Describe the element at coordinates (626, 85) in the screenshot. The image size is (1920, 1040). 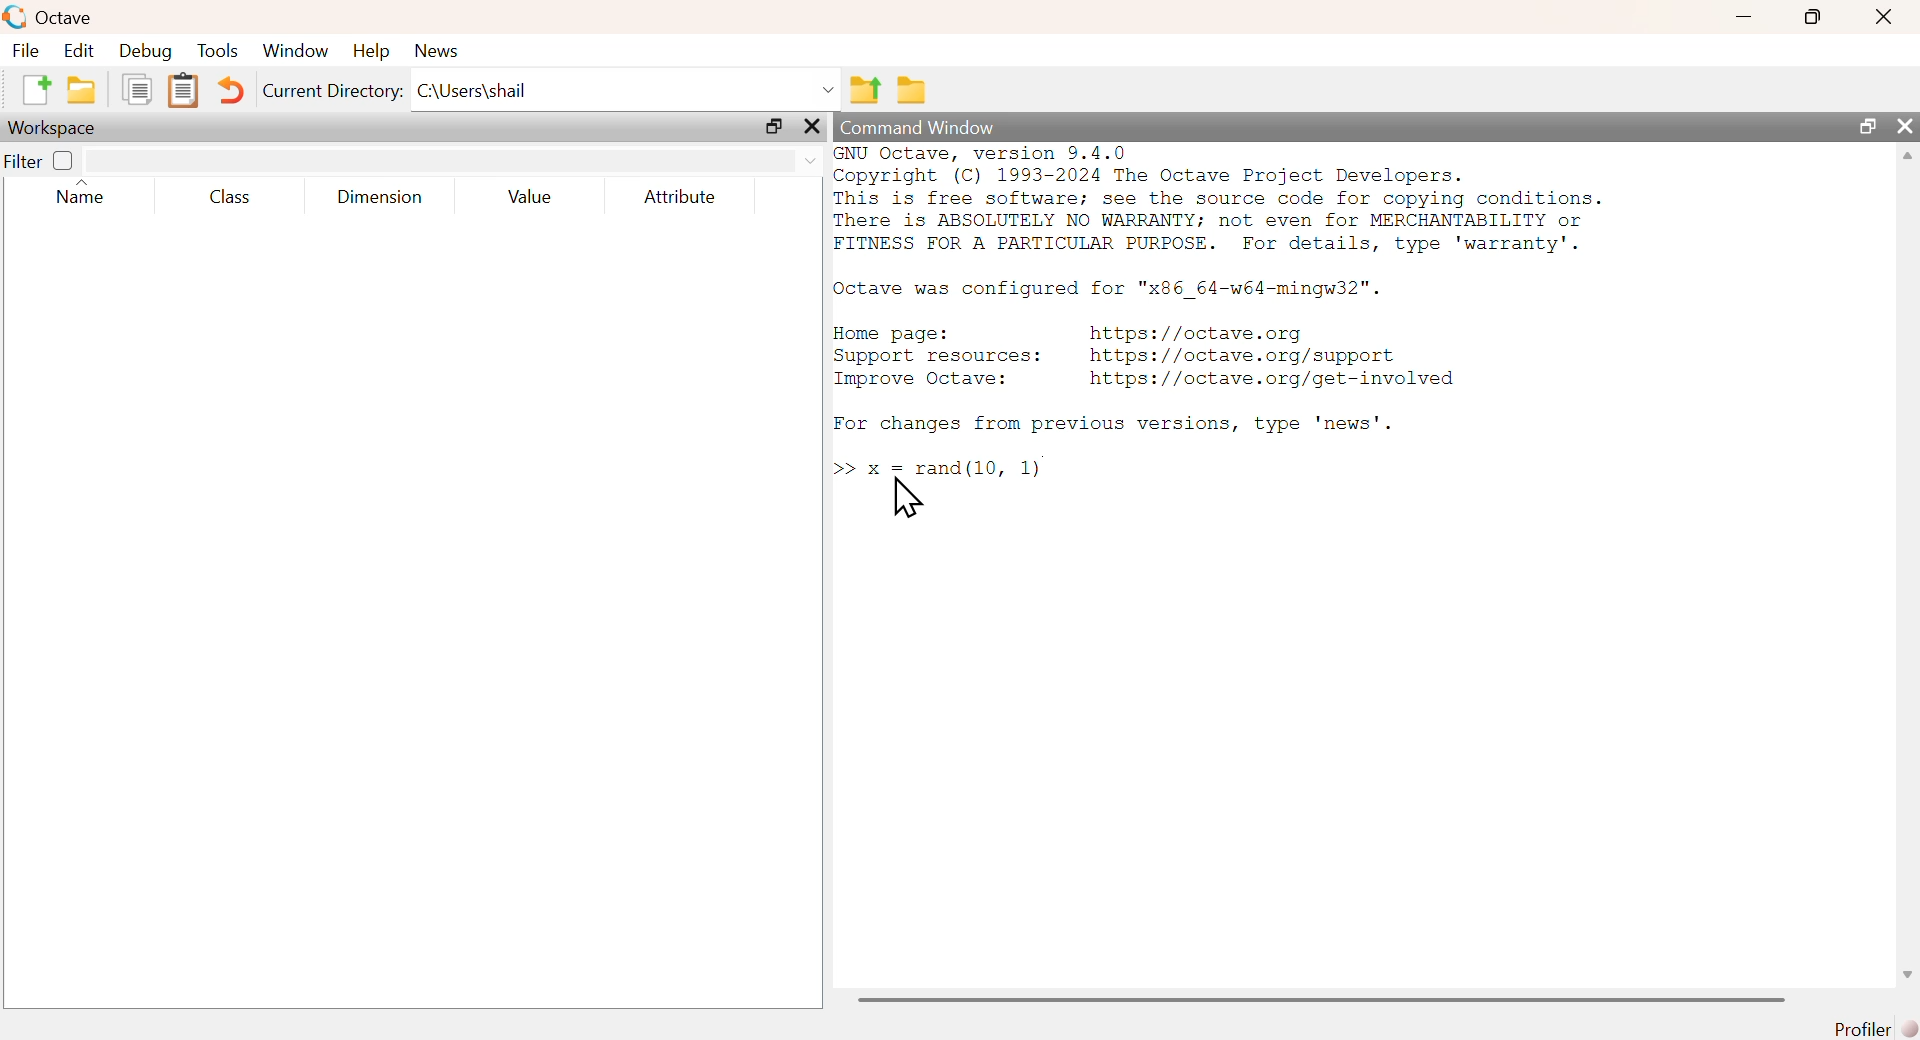
I see `C:\Users\shail ` at that location.